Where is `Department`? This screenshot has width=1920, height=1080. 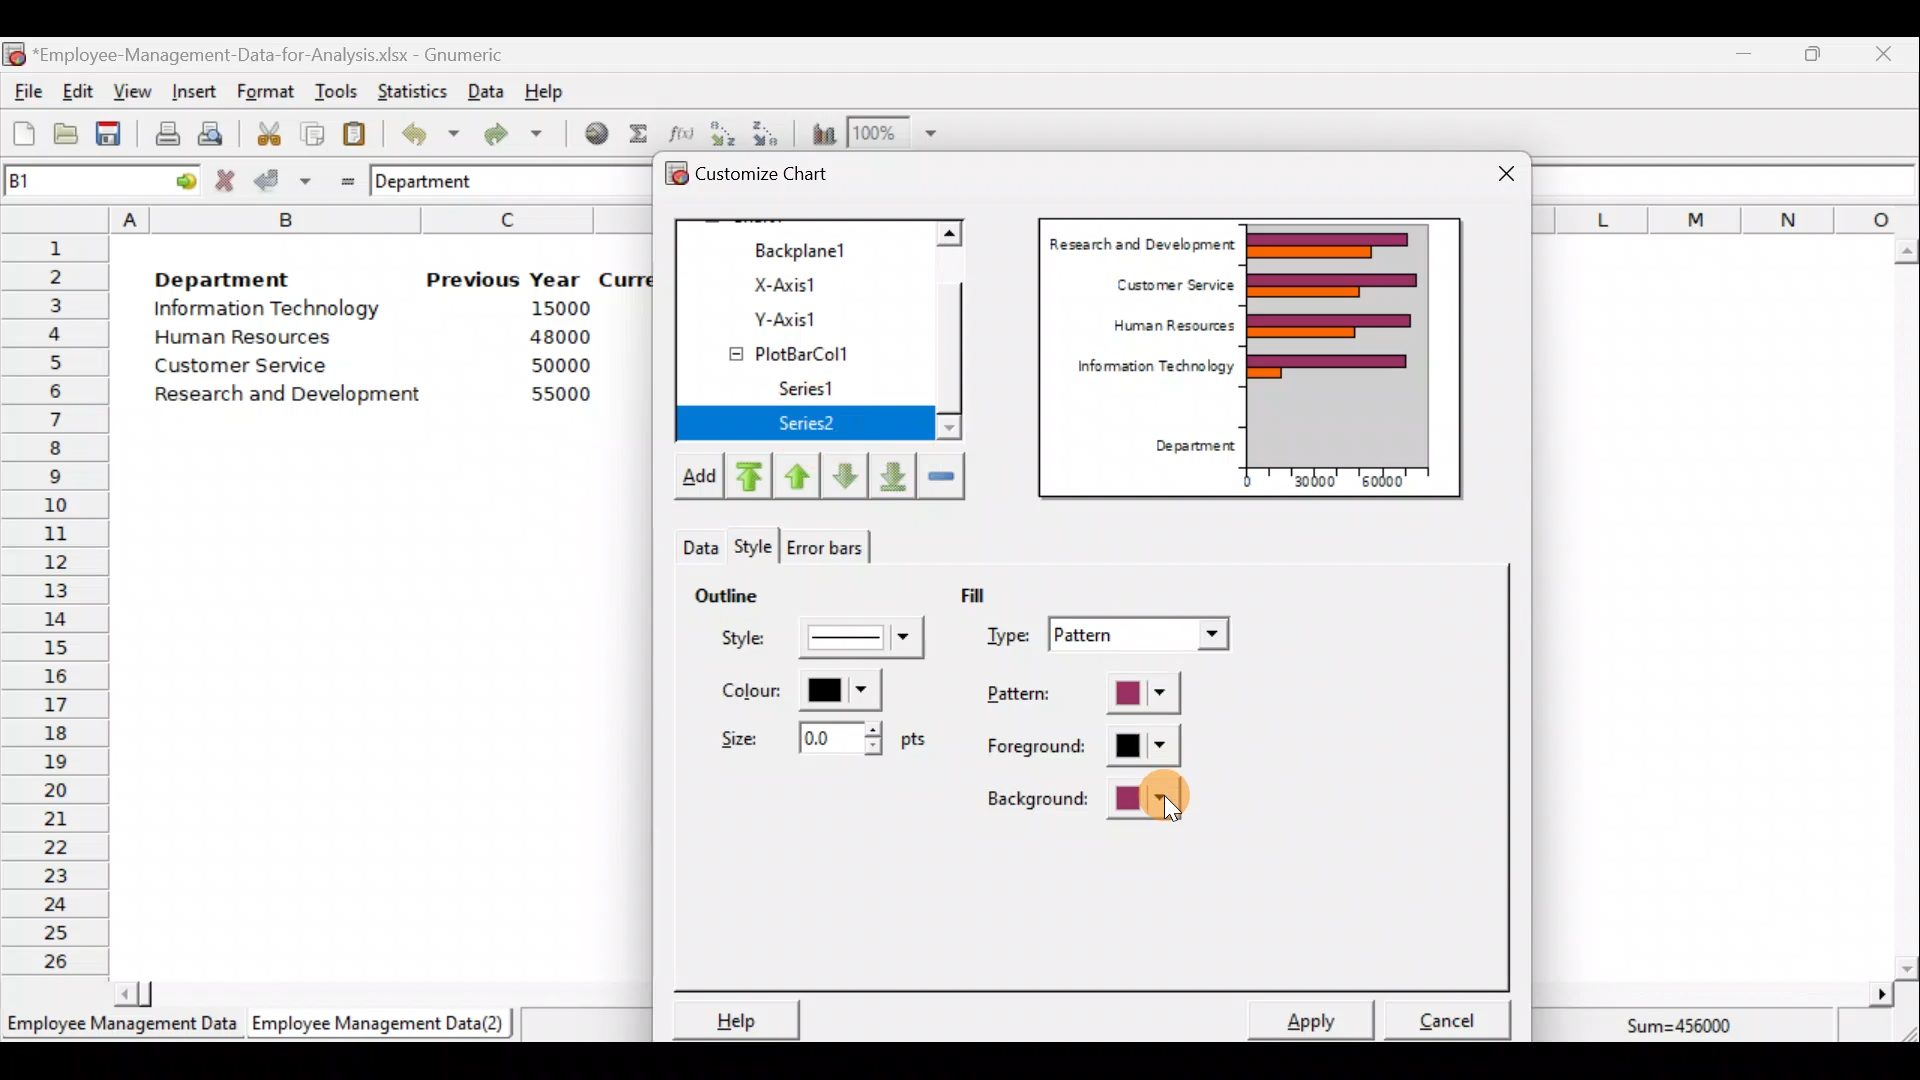 Department is located at coordinates (1188, 447).